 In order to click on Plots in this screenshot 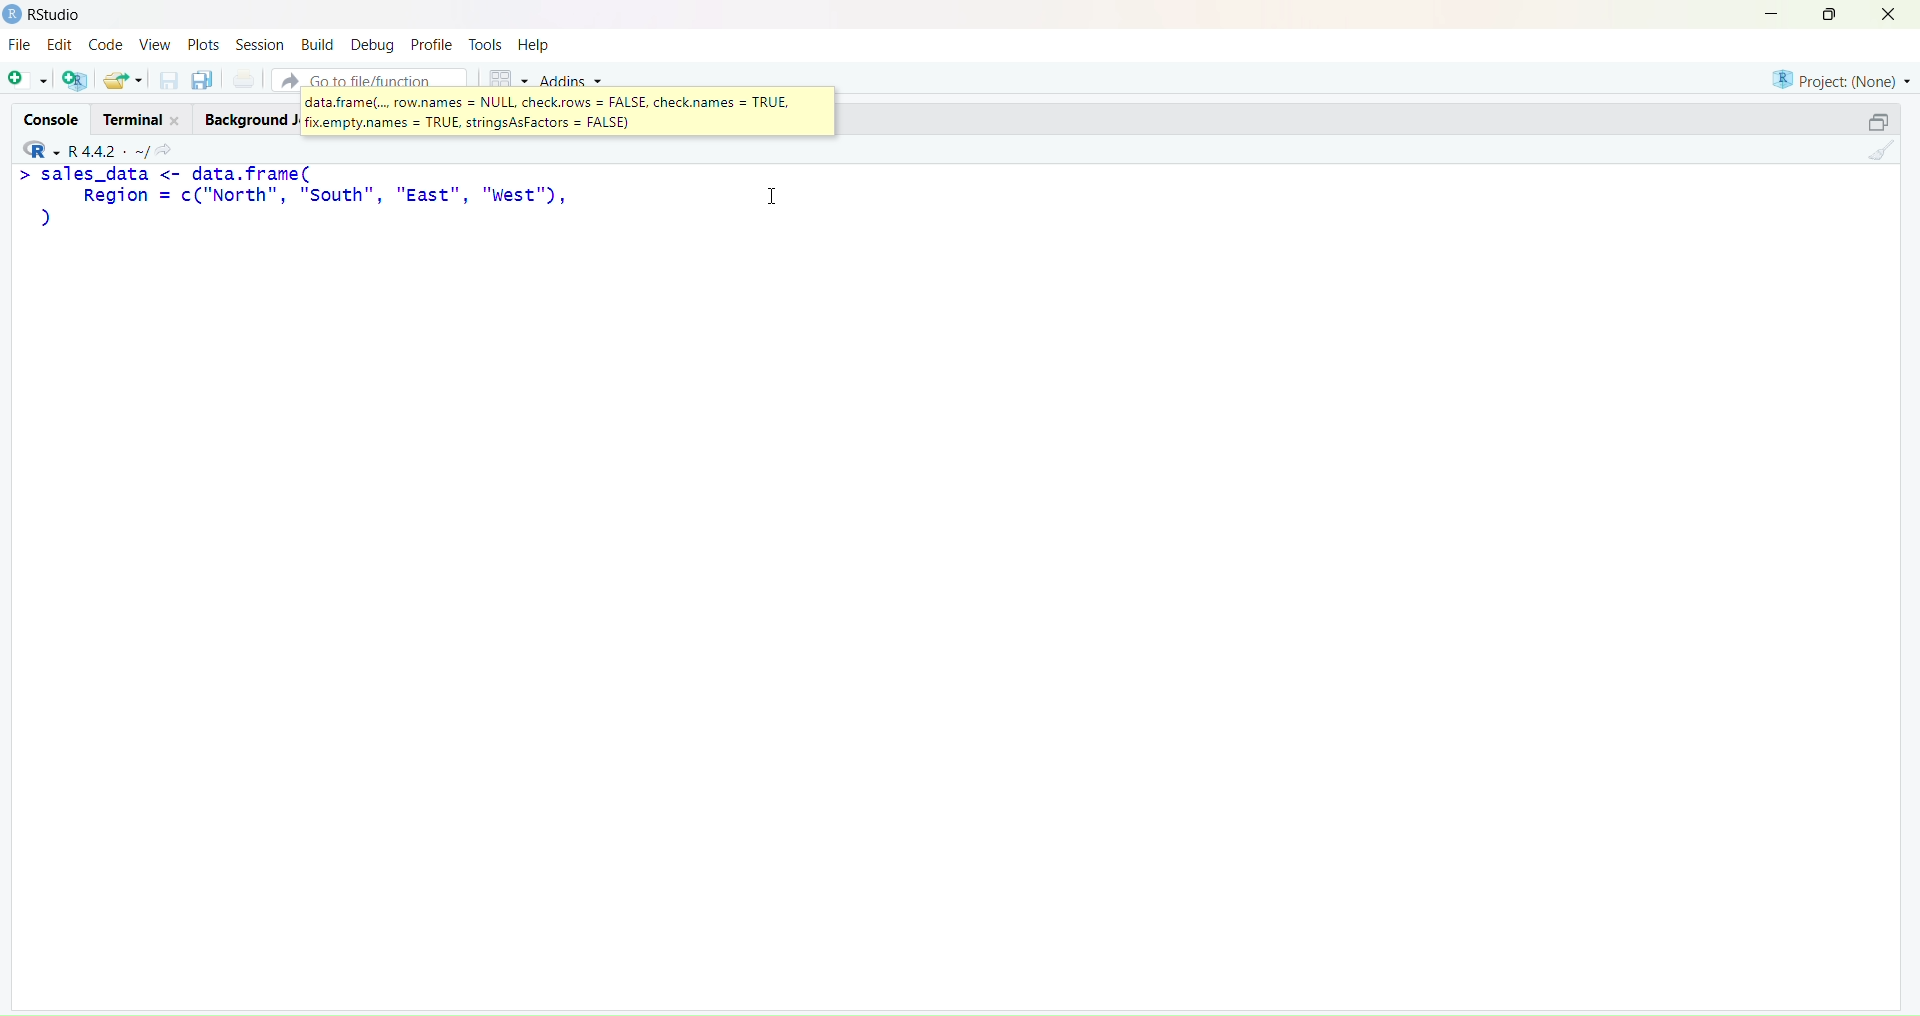, I will do `click(203, 42)`.